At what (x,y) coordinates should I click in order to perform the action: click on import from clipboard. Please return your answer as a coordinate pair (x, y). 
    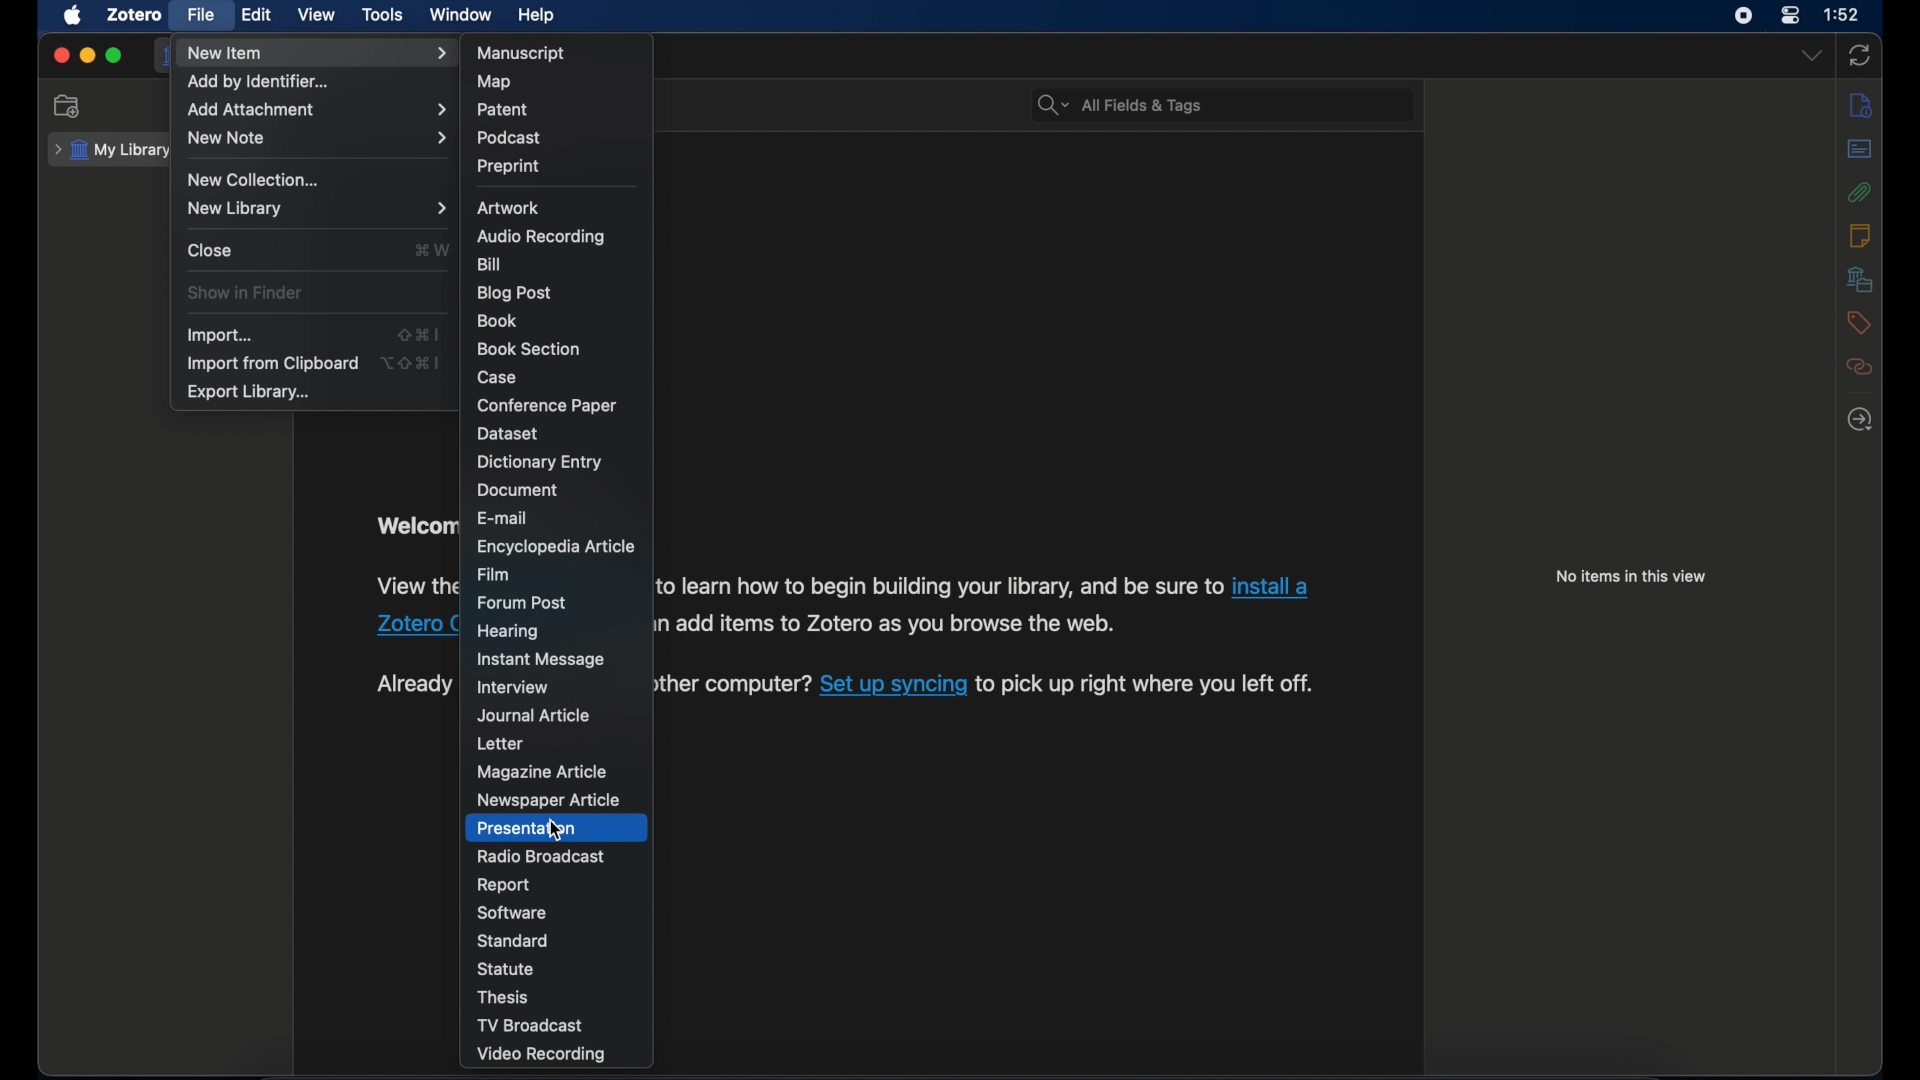
    Looking at the image, I should click on (274, 364).